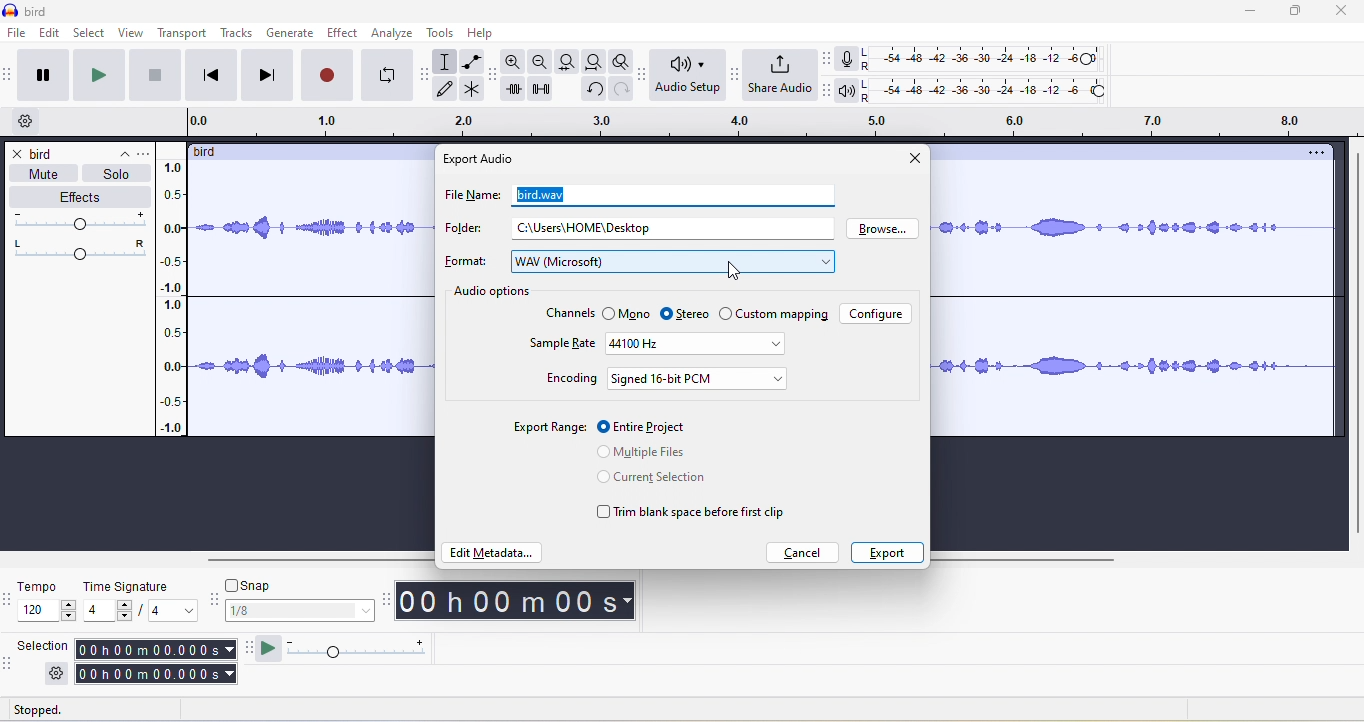 This screenshot has width=1364, height=722. What do you see at coordinates (79, 198) in the screenshot?
I see `effects` at bounding box center [79, 198].